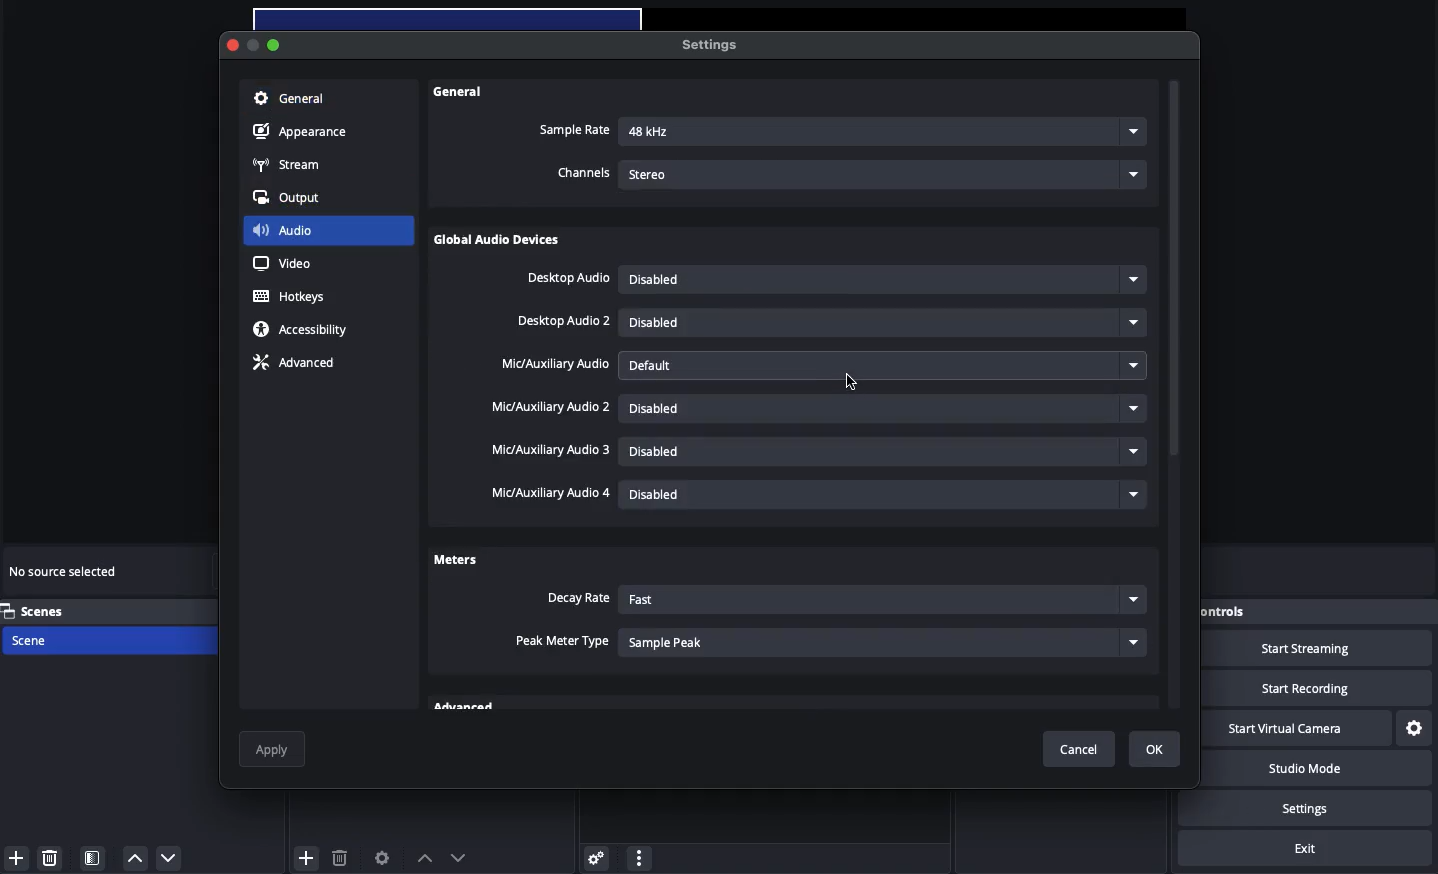  Describe the element at coordinates (1322, 808) in the screenshot. I see `Settings` at that location.